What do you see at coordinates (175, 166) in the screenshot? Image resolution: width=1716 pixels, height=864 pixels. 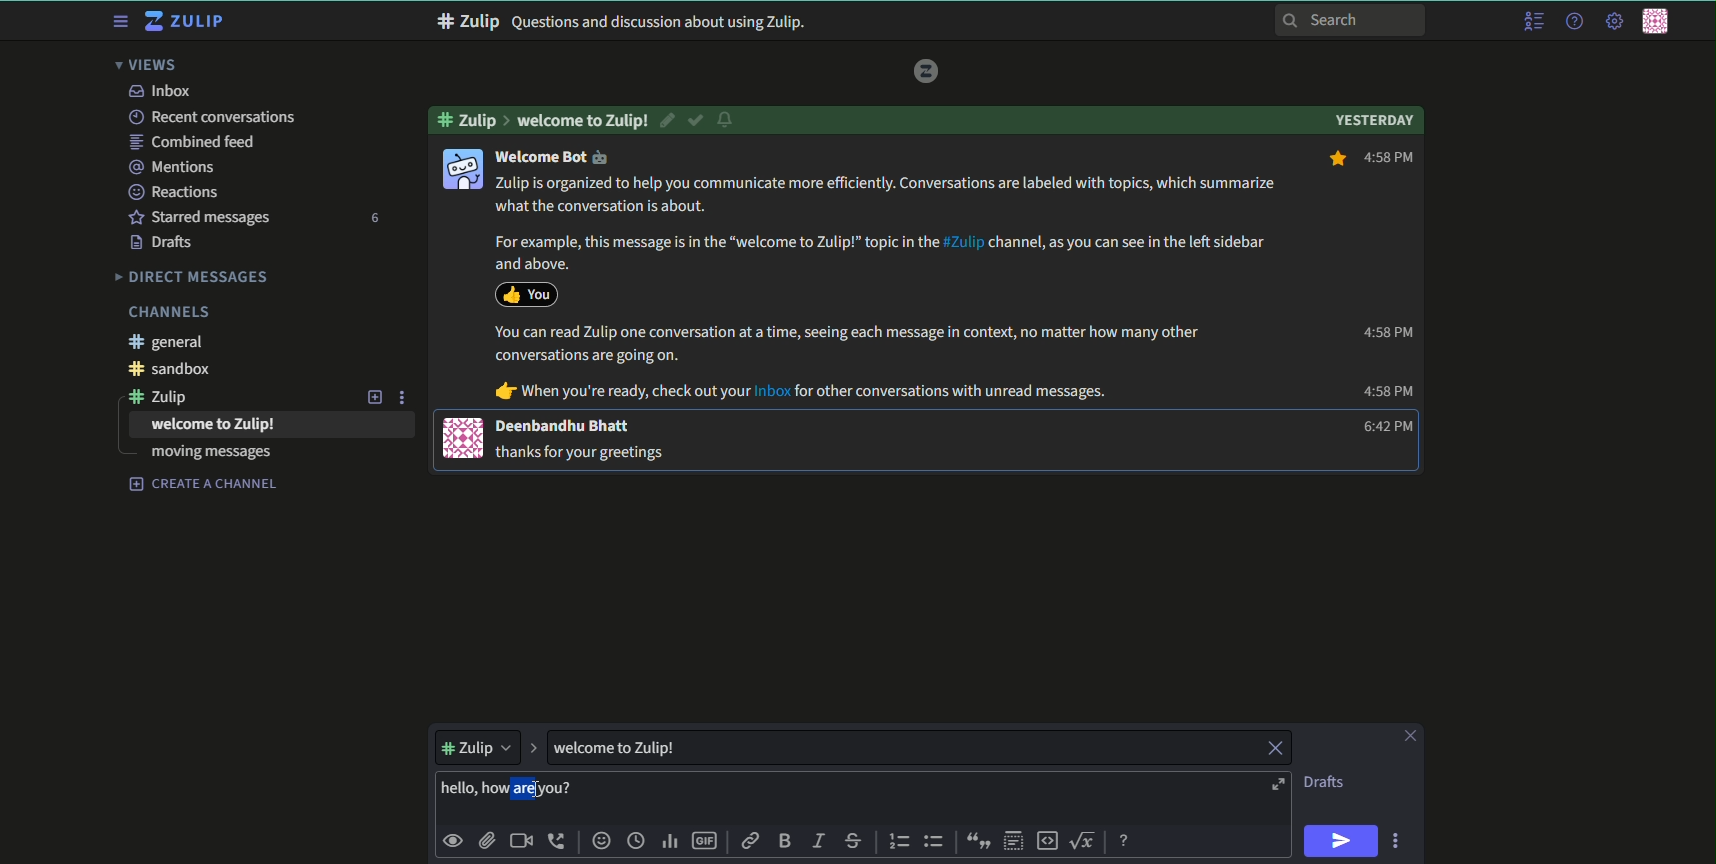 I see `mentions` at bounding box center [175, 166].